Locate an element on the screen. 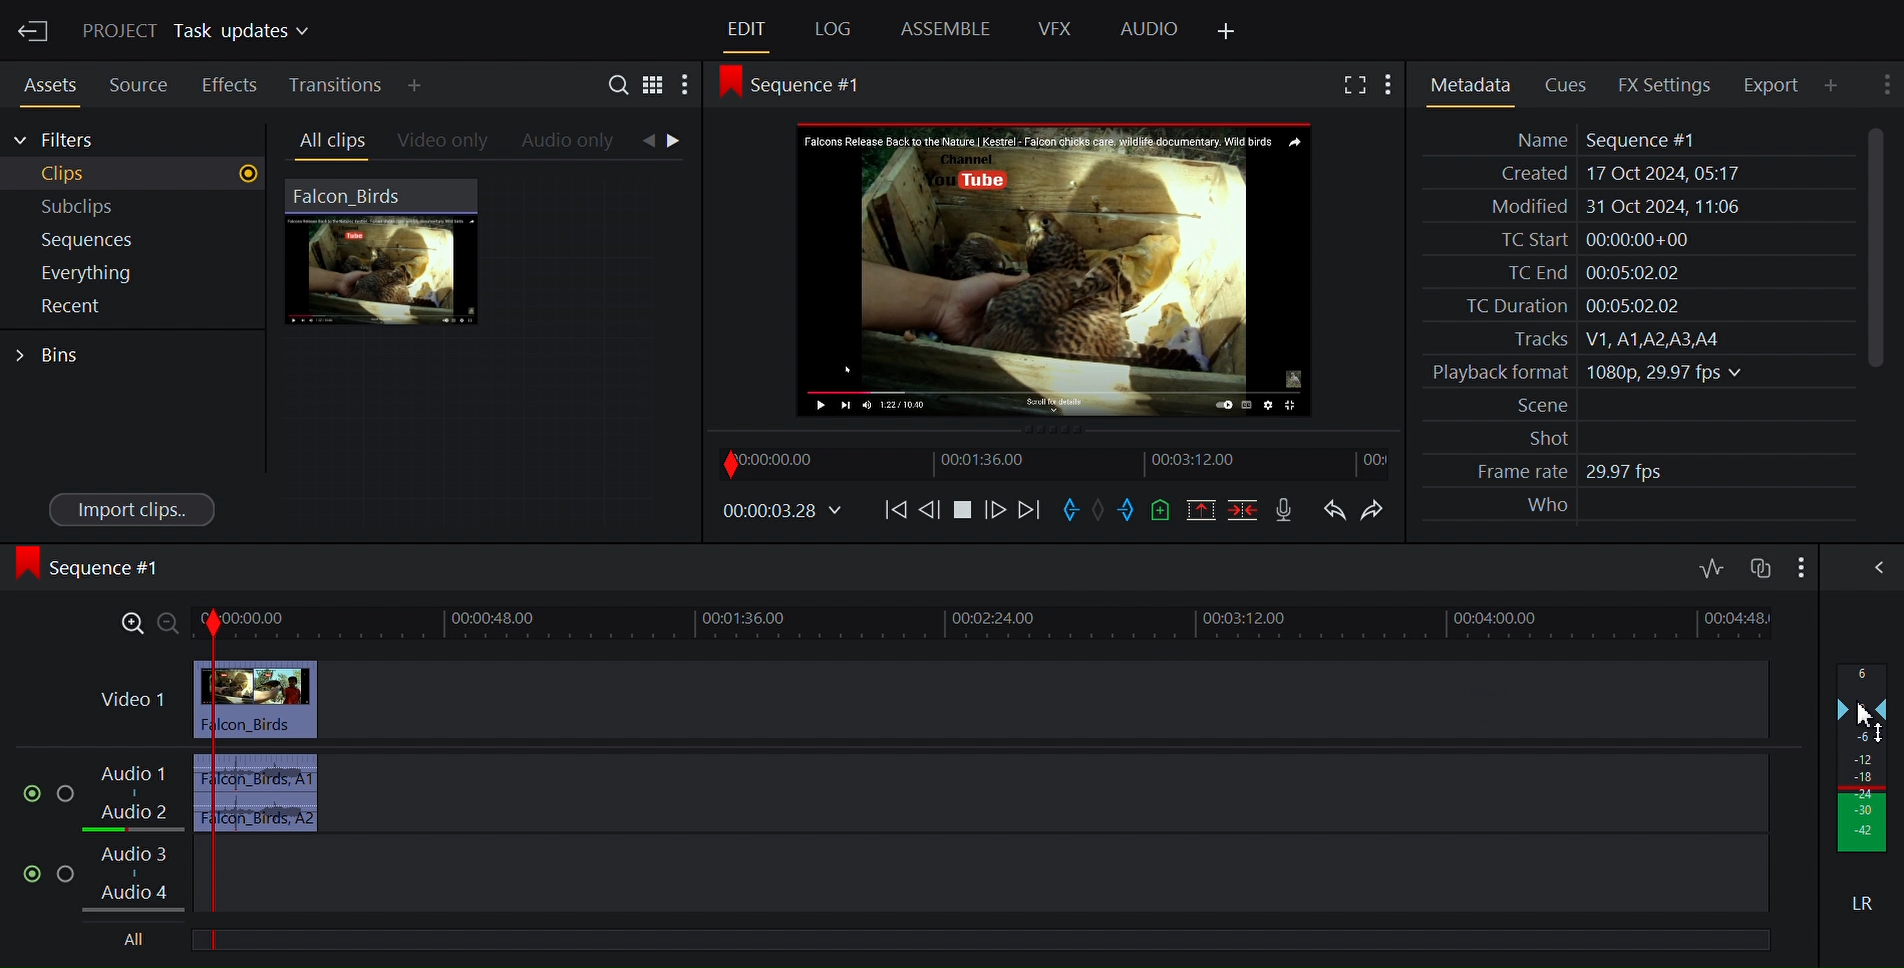 The image size is (1904, 968). Transition is located at coordinates (333, 85).